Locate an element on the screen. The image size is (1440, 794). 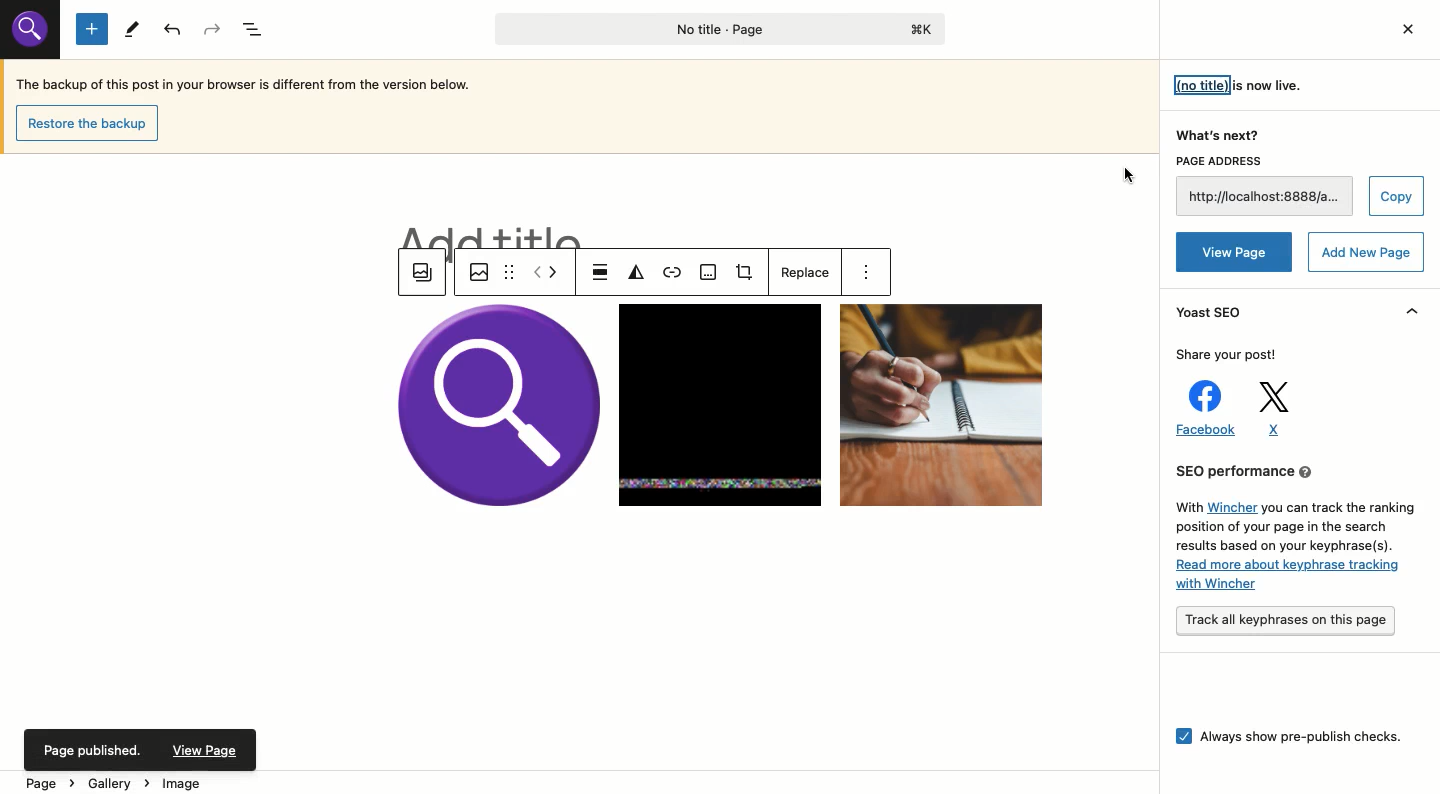
Align is located at coordinates (601, 273).